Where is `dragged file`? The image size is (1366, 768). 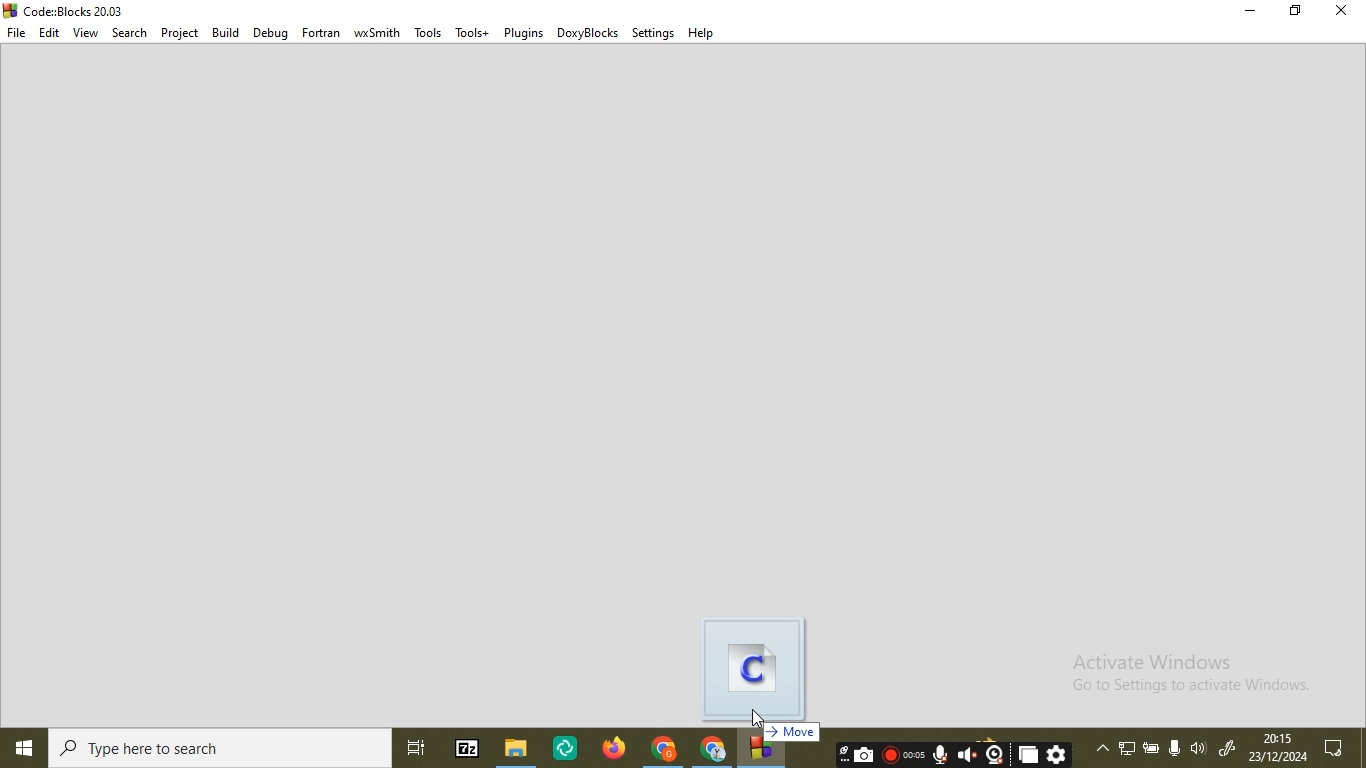
dragged file is located at coordinates (760, 666).